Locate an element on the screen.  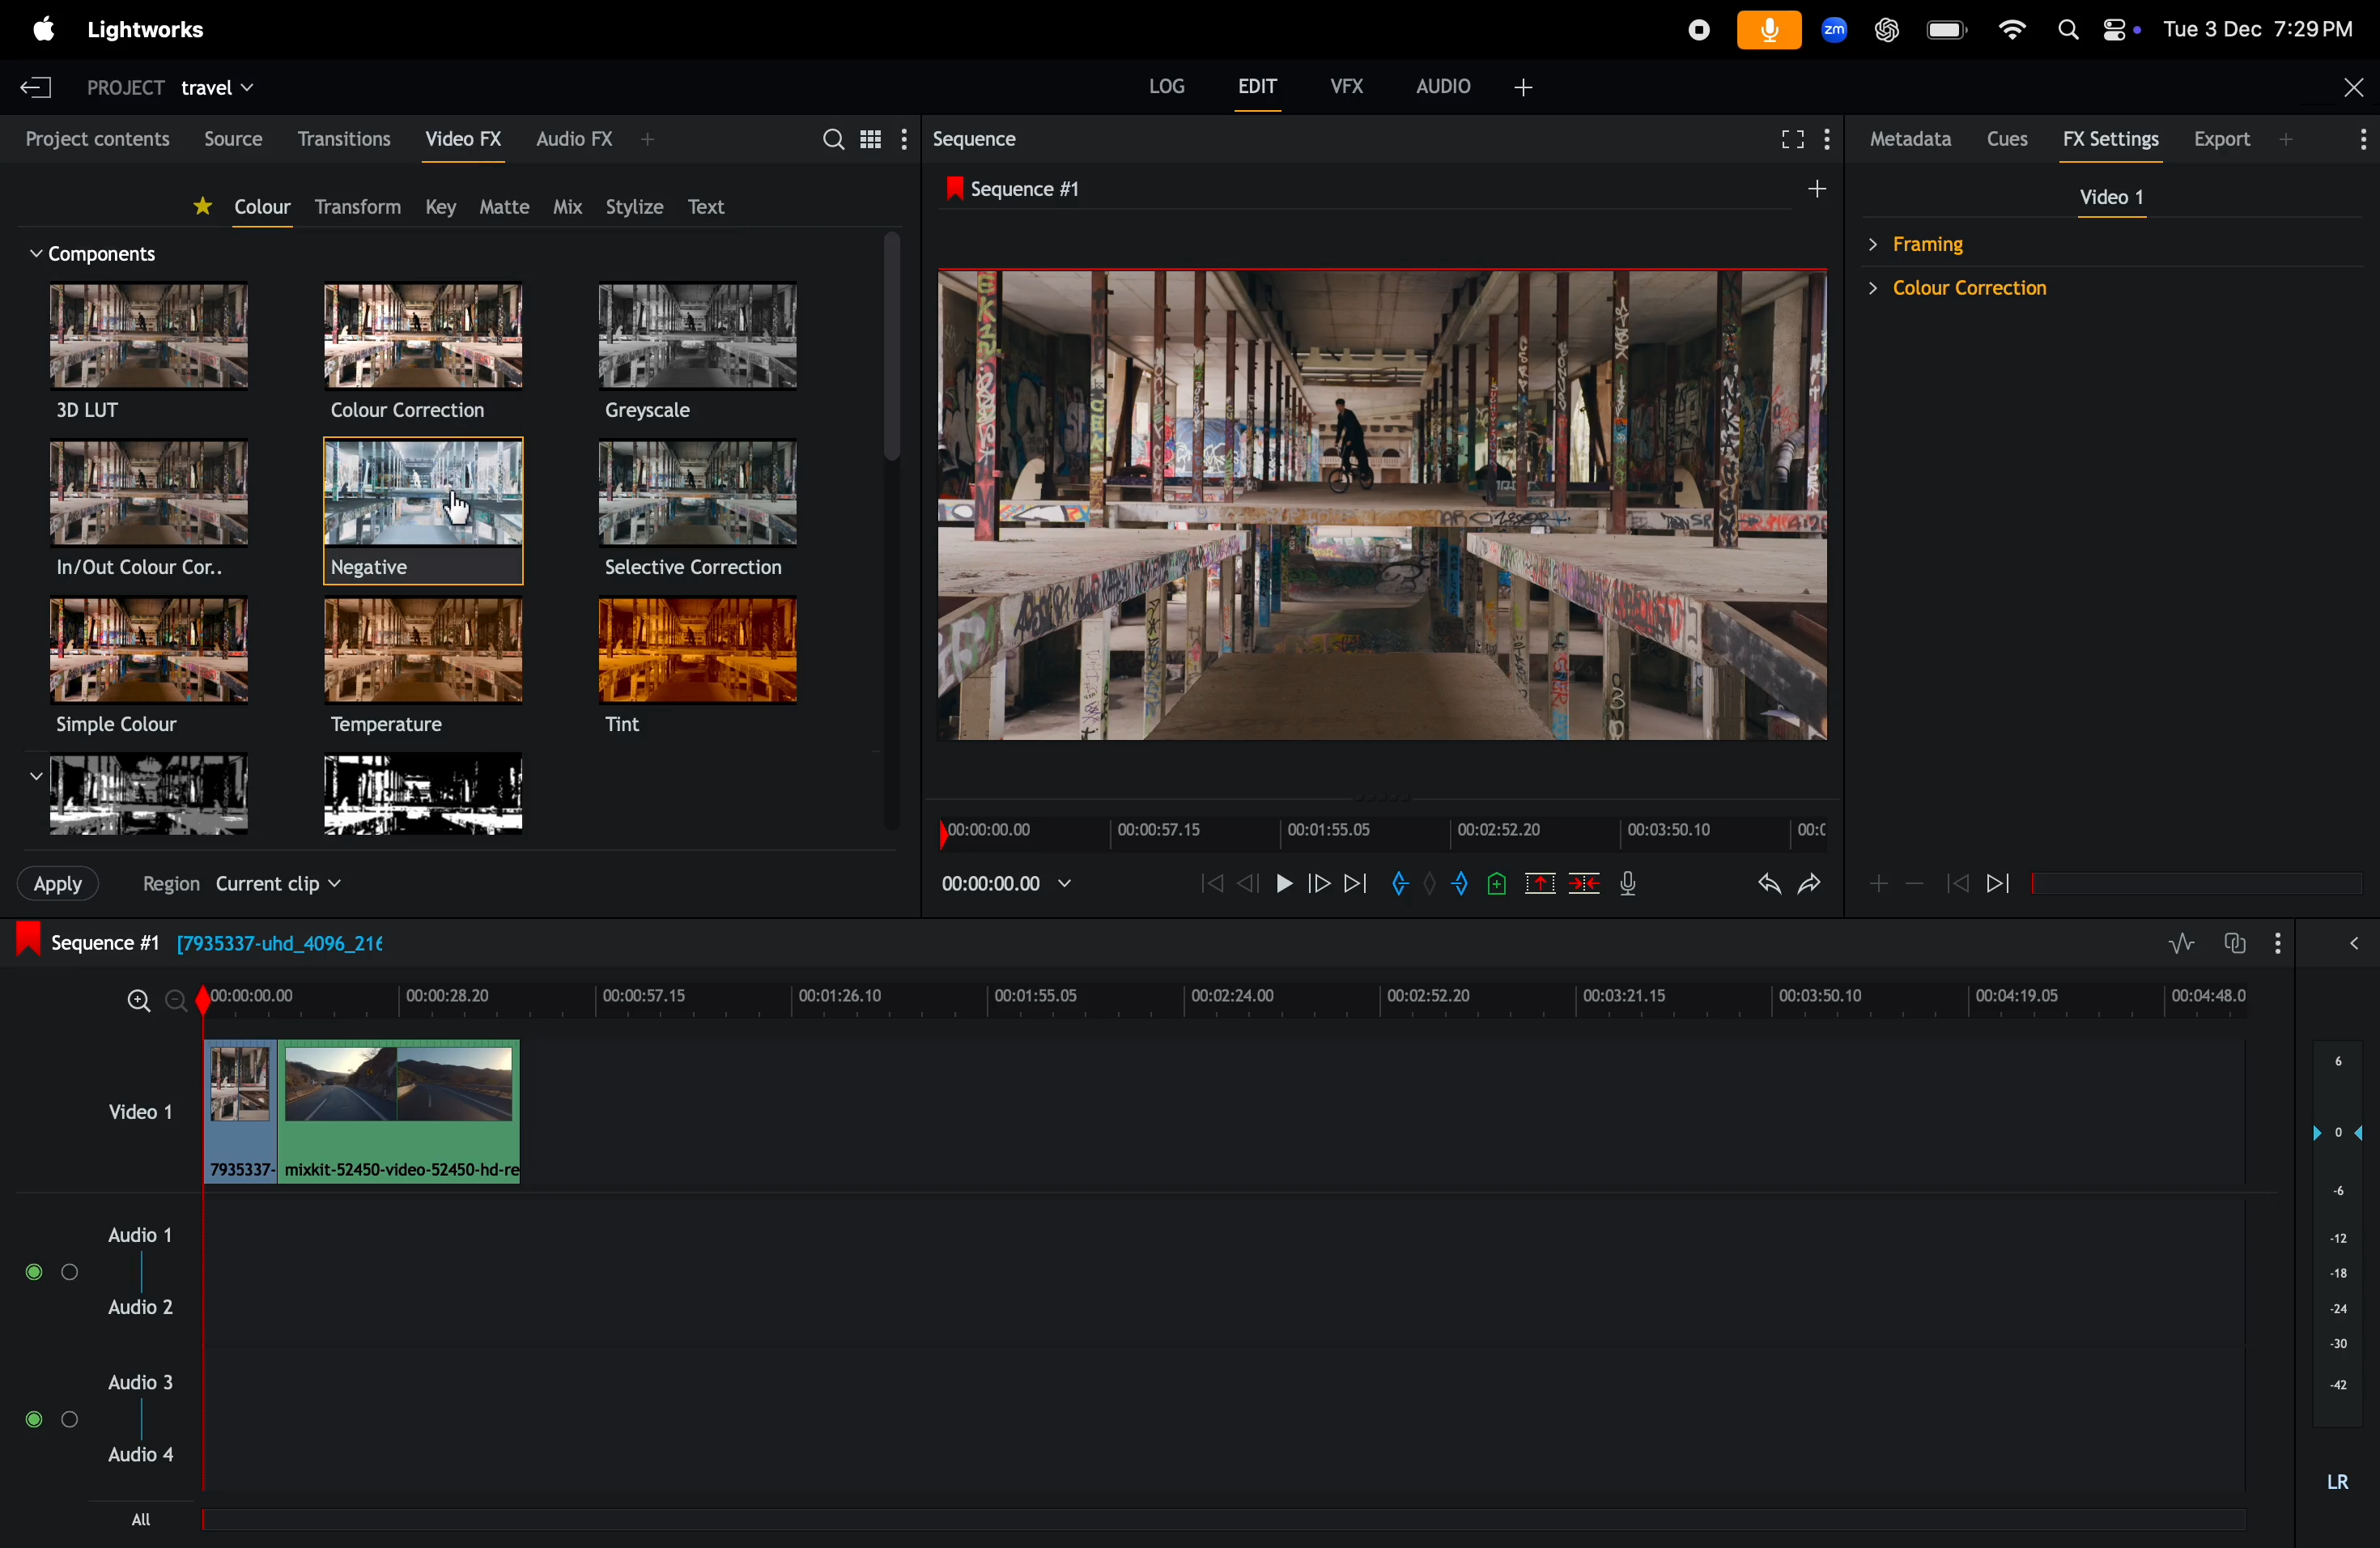
rewind is located at coordinates (1207, 886).